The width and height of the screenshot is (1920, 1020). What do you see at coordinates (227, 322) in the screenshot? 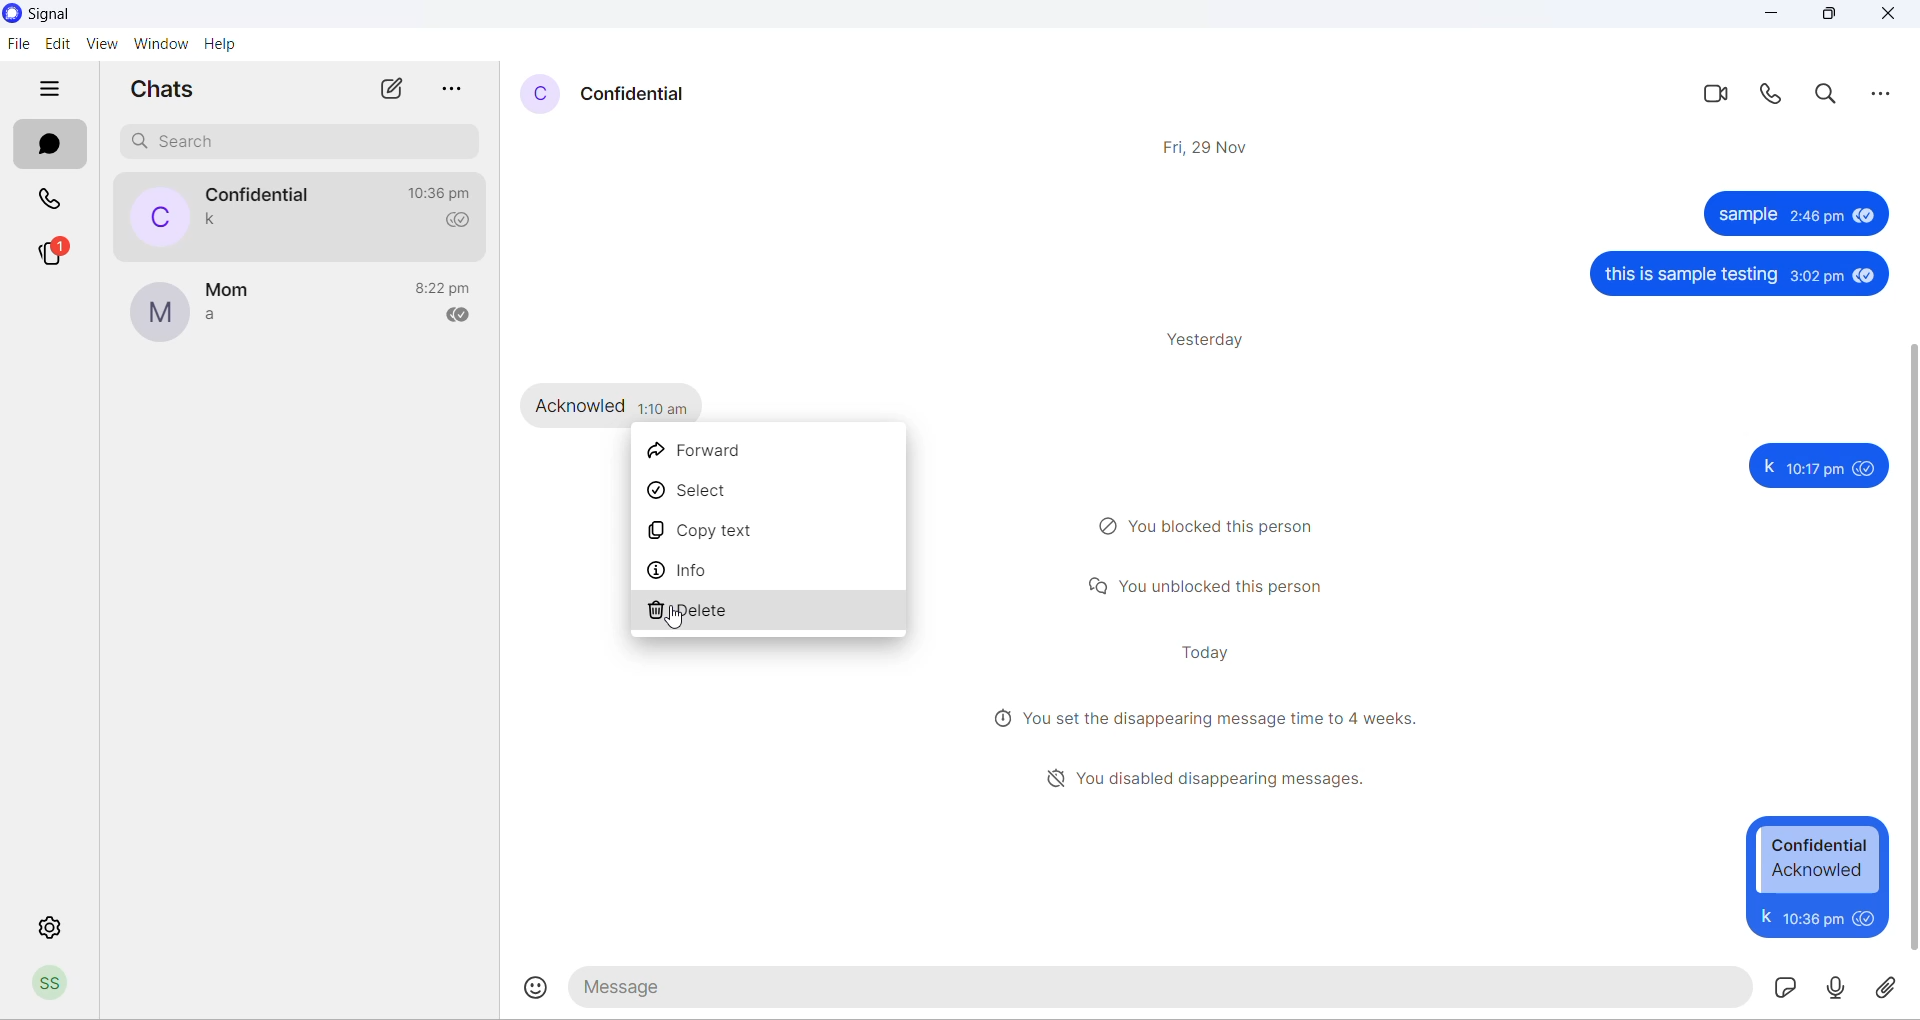
I see `last message` at bounding box center [227, 322].